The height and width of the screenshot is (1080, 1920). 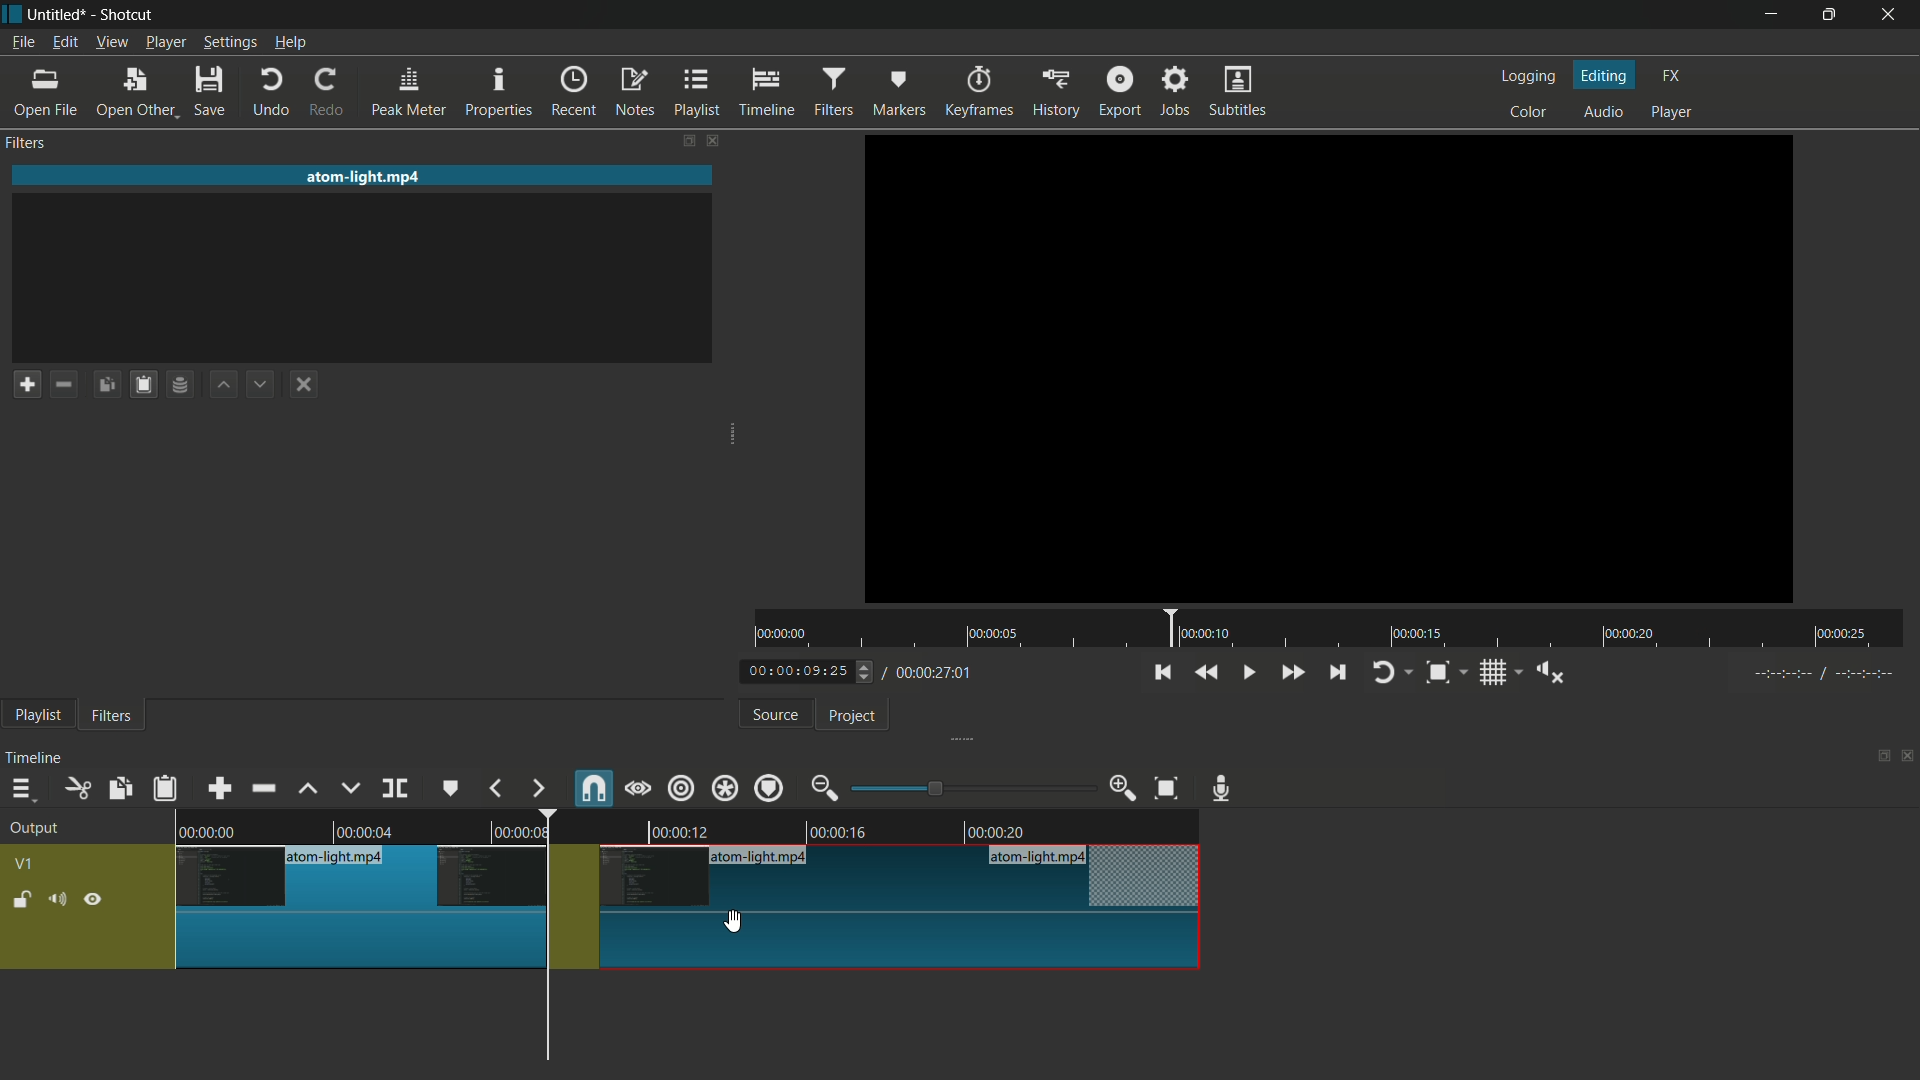 I want to click on toggle grid, so click(x=1499, y=672).